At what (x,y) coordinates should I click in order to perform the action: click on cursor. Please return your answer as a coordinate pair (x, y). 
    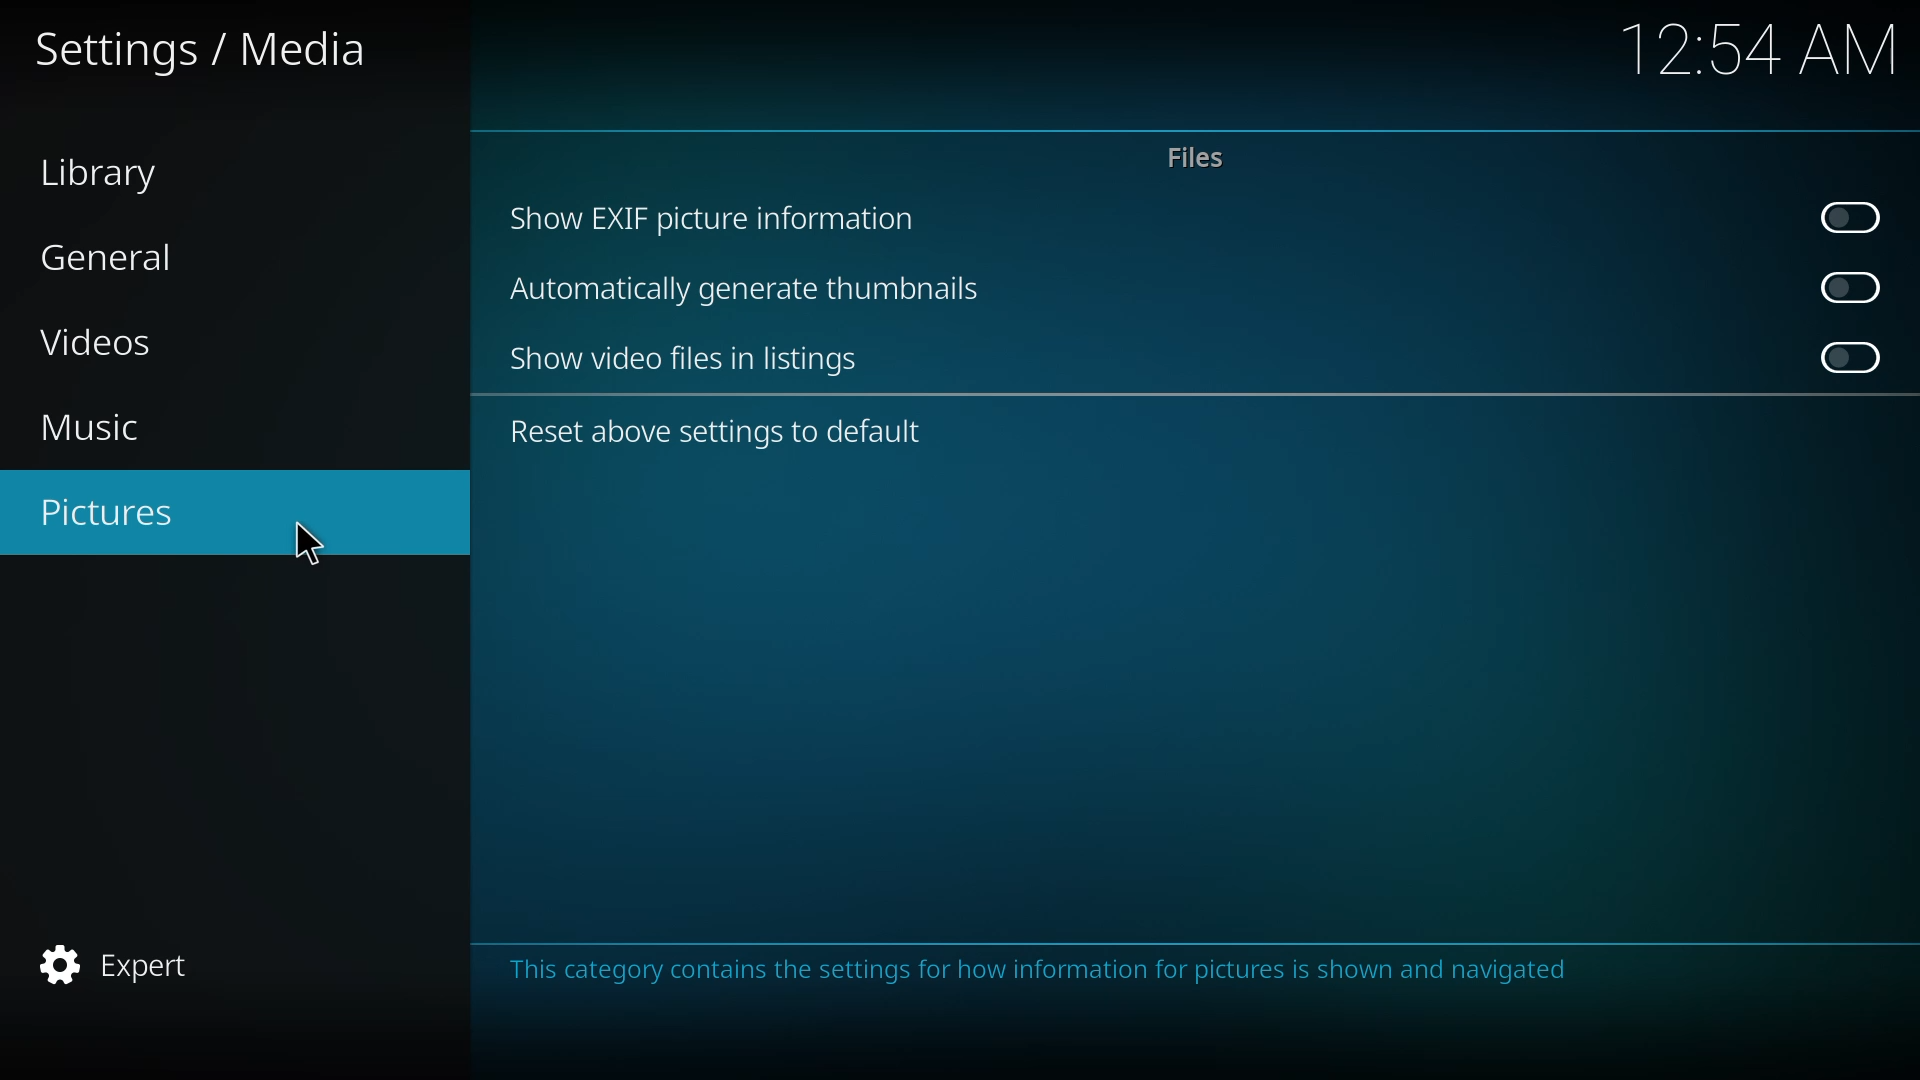
    Looking at the image, I should click on (306, 540).